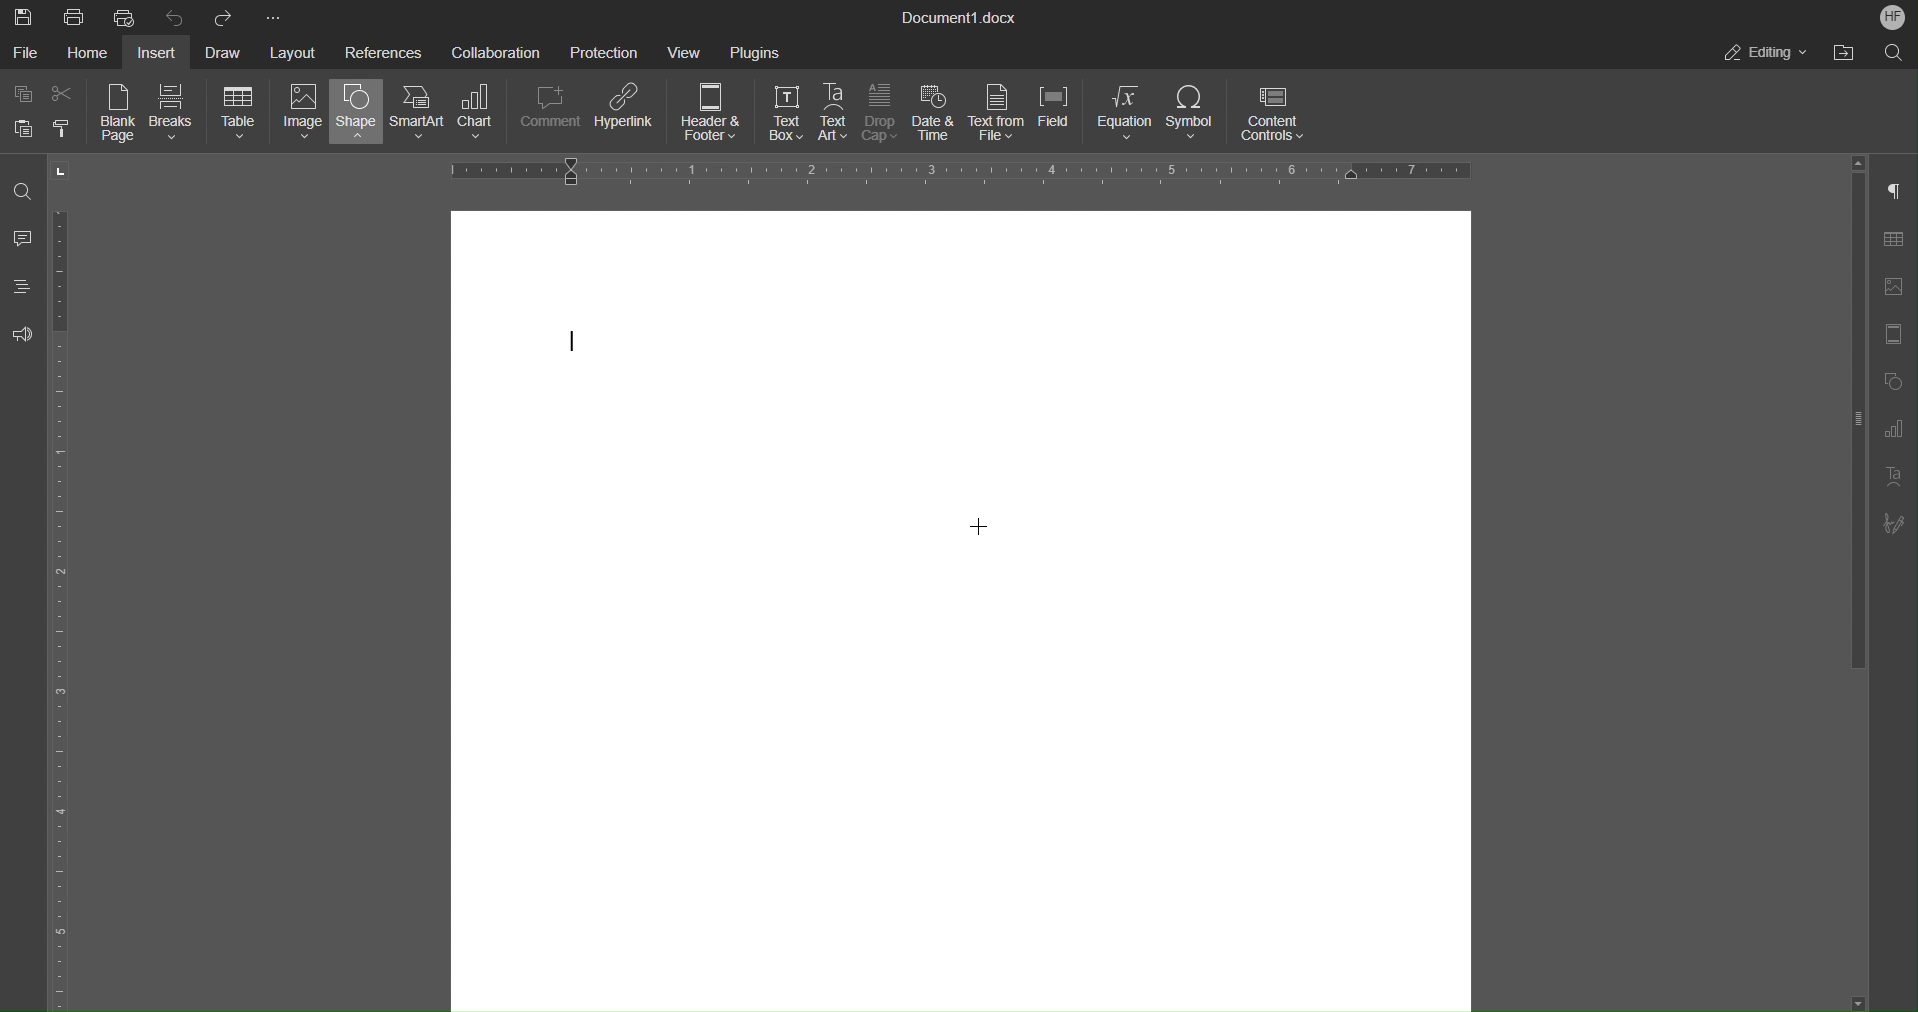 Image resolution: width=1918 pixels, height=1012 pixels. What do you see at coordinates (62, 171) in the screenshot?
I see `Tab stop` at bounding box center [62, 171].